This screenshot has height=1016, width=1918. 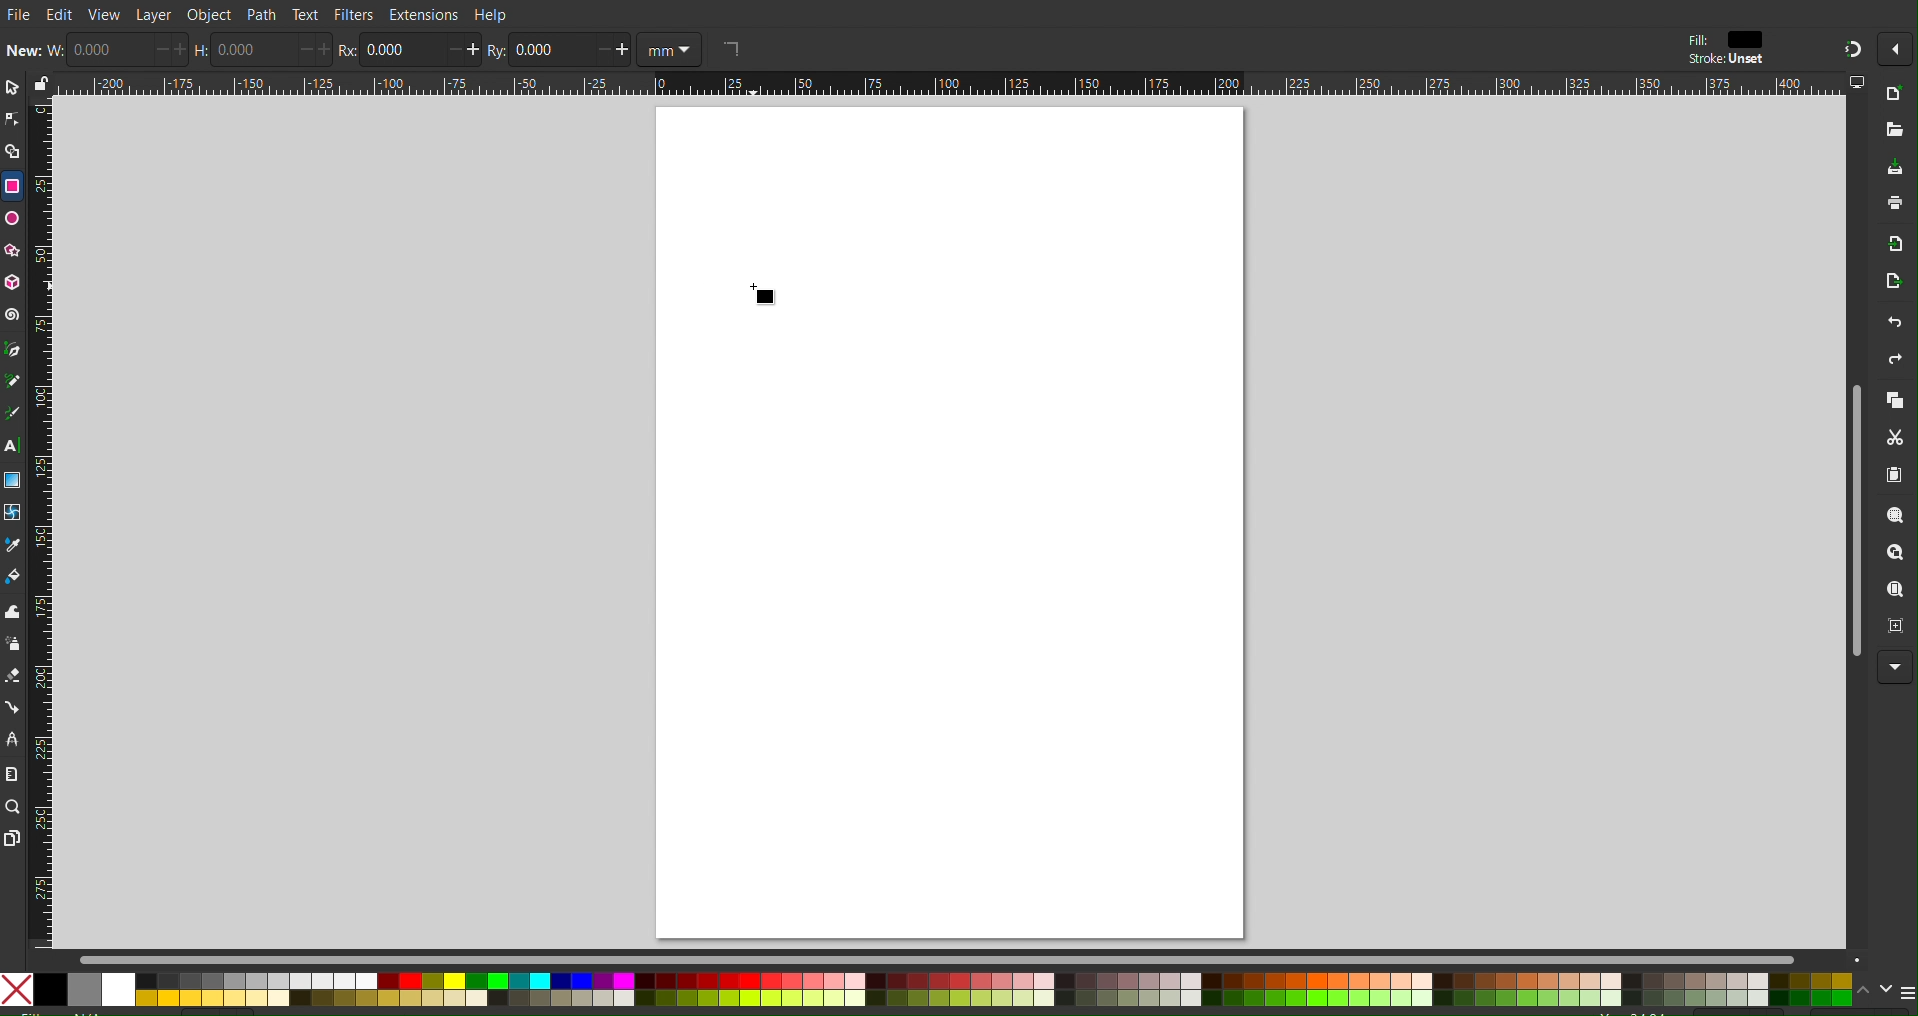 What do you see at coordinates (12, 149) in the screenshot?
I see `Shape Builder Tool` at bounding box center [12, 149].